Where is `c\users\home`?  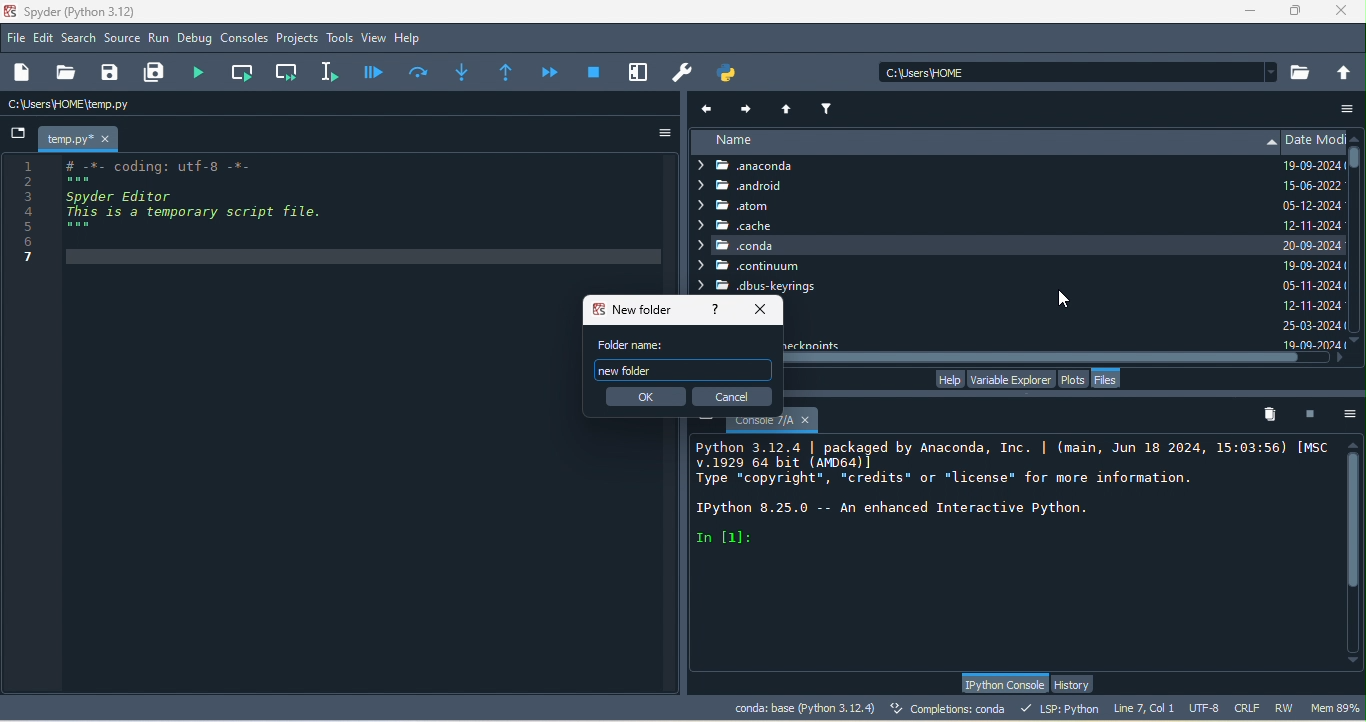
c\users\home is located at coordinates (1078, 71).